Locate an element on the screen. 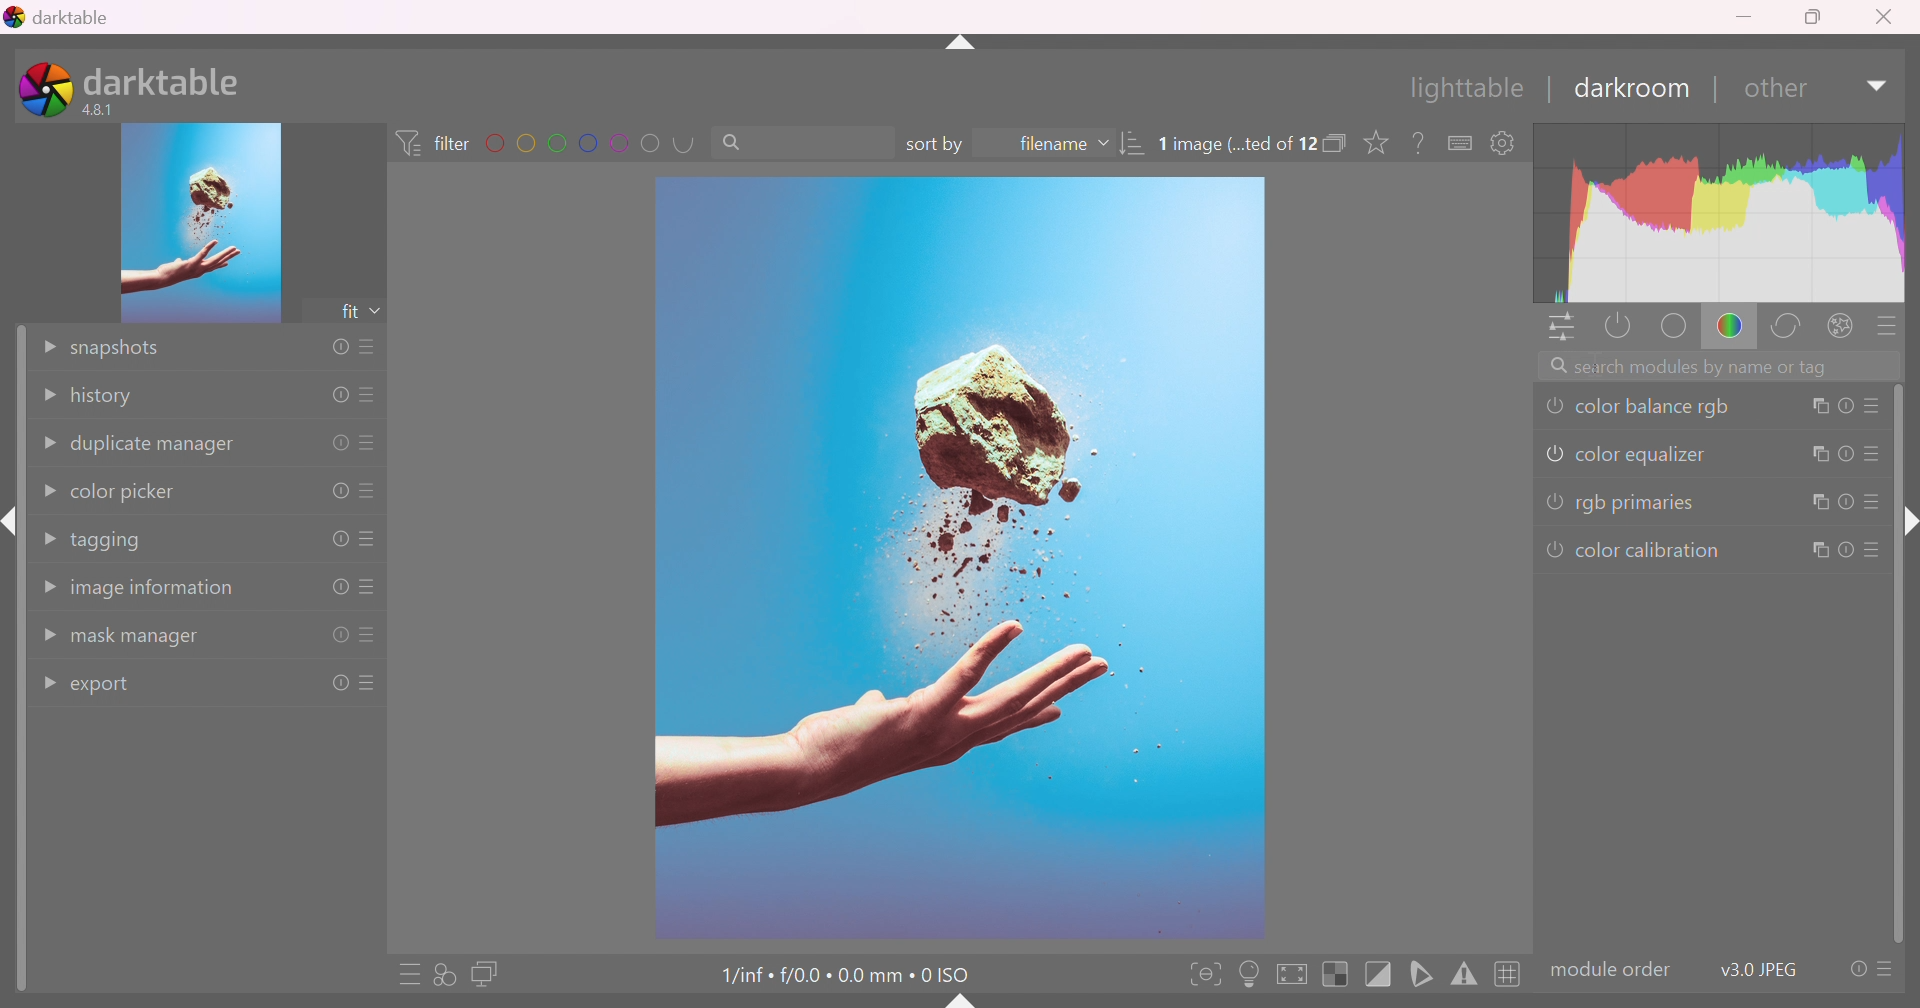 This screenshot has width=1920, height=1008. quick access panel is located at coordinates (1562, 325).